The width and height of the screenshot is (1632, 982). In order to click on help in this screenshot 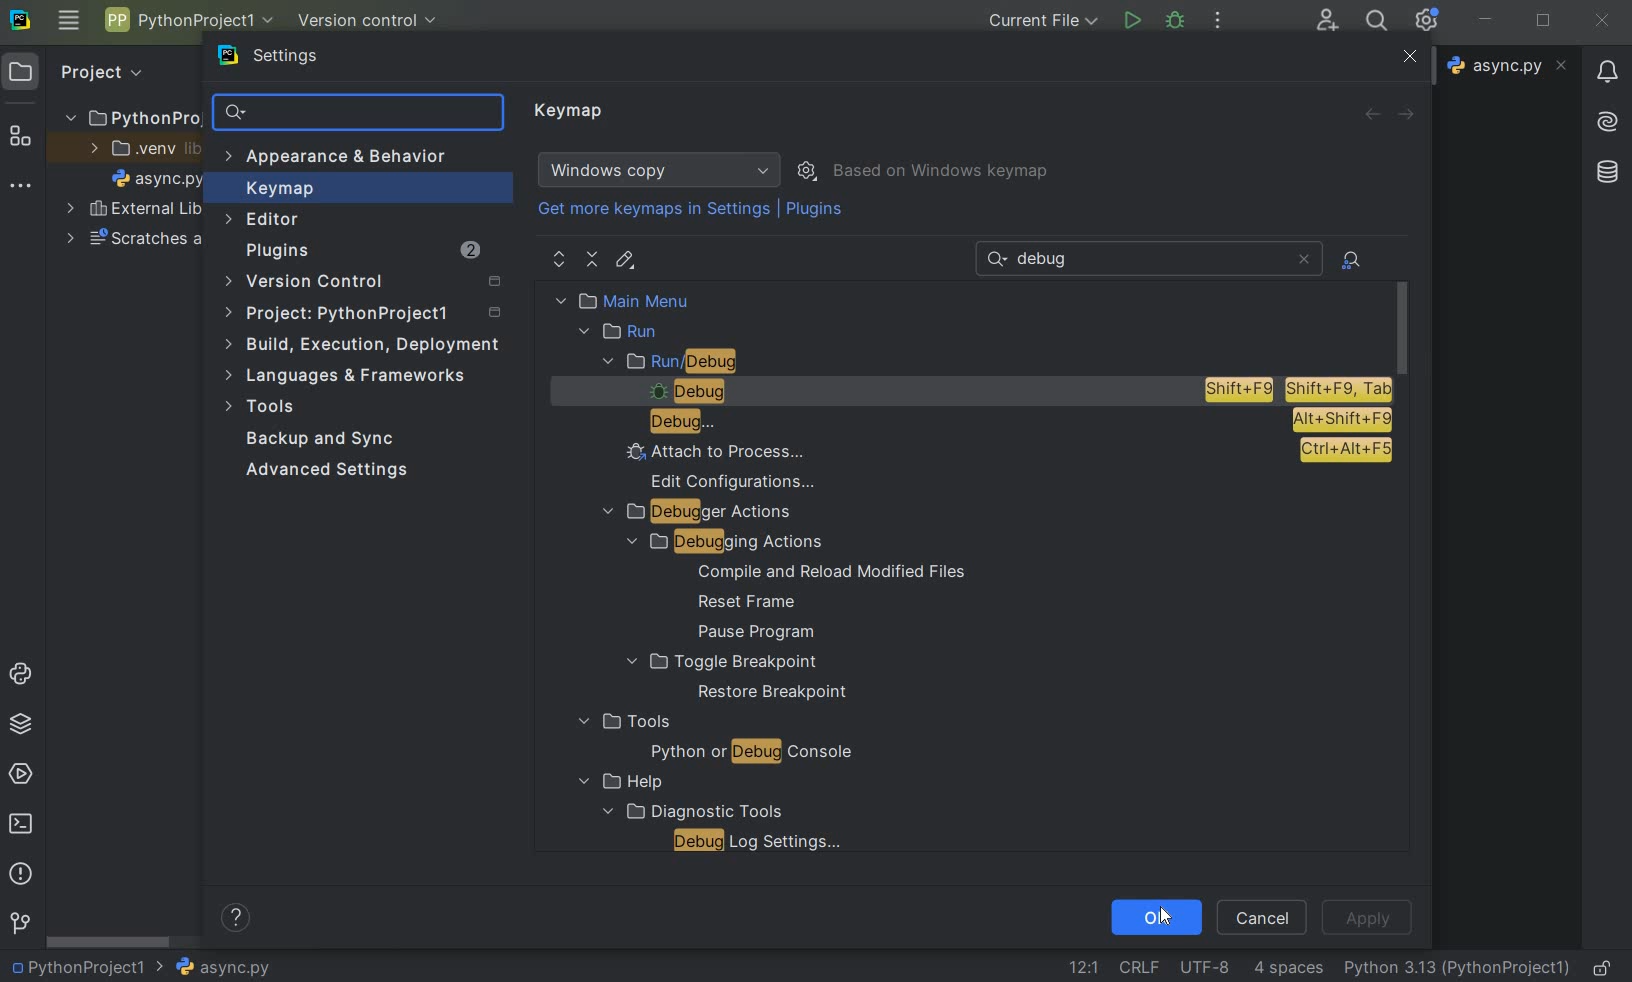, I will do `click(616, 782)`.